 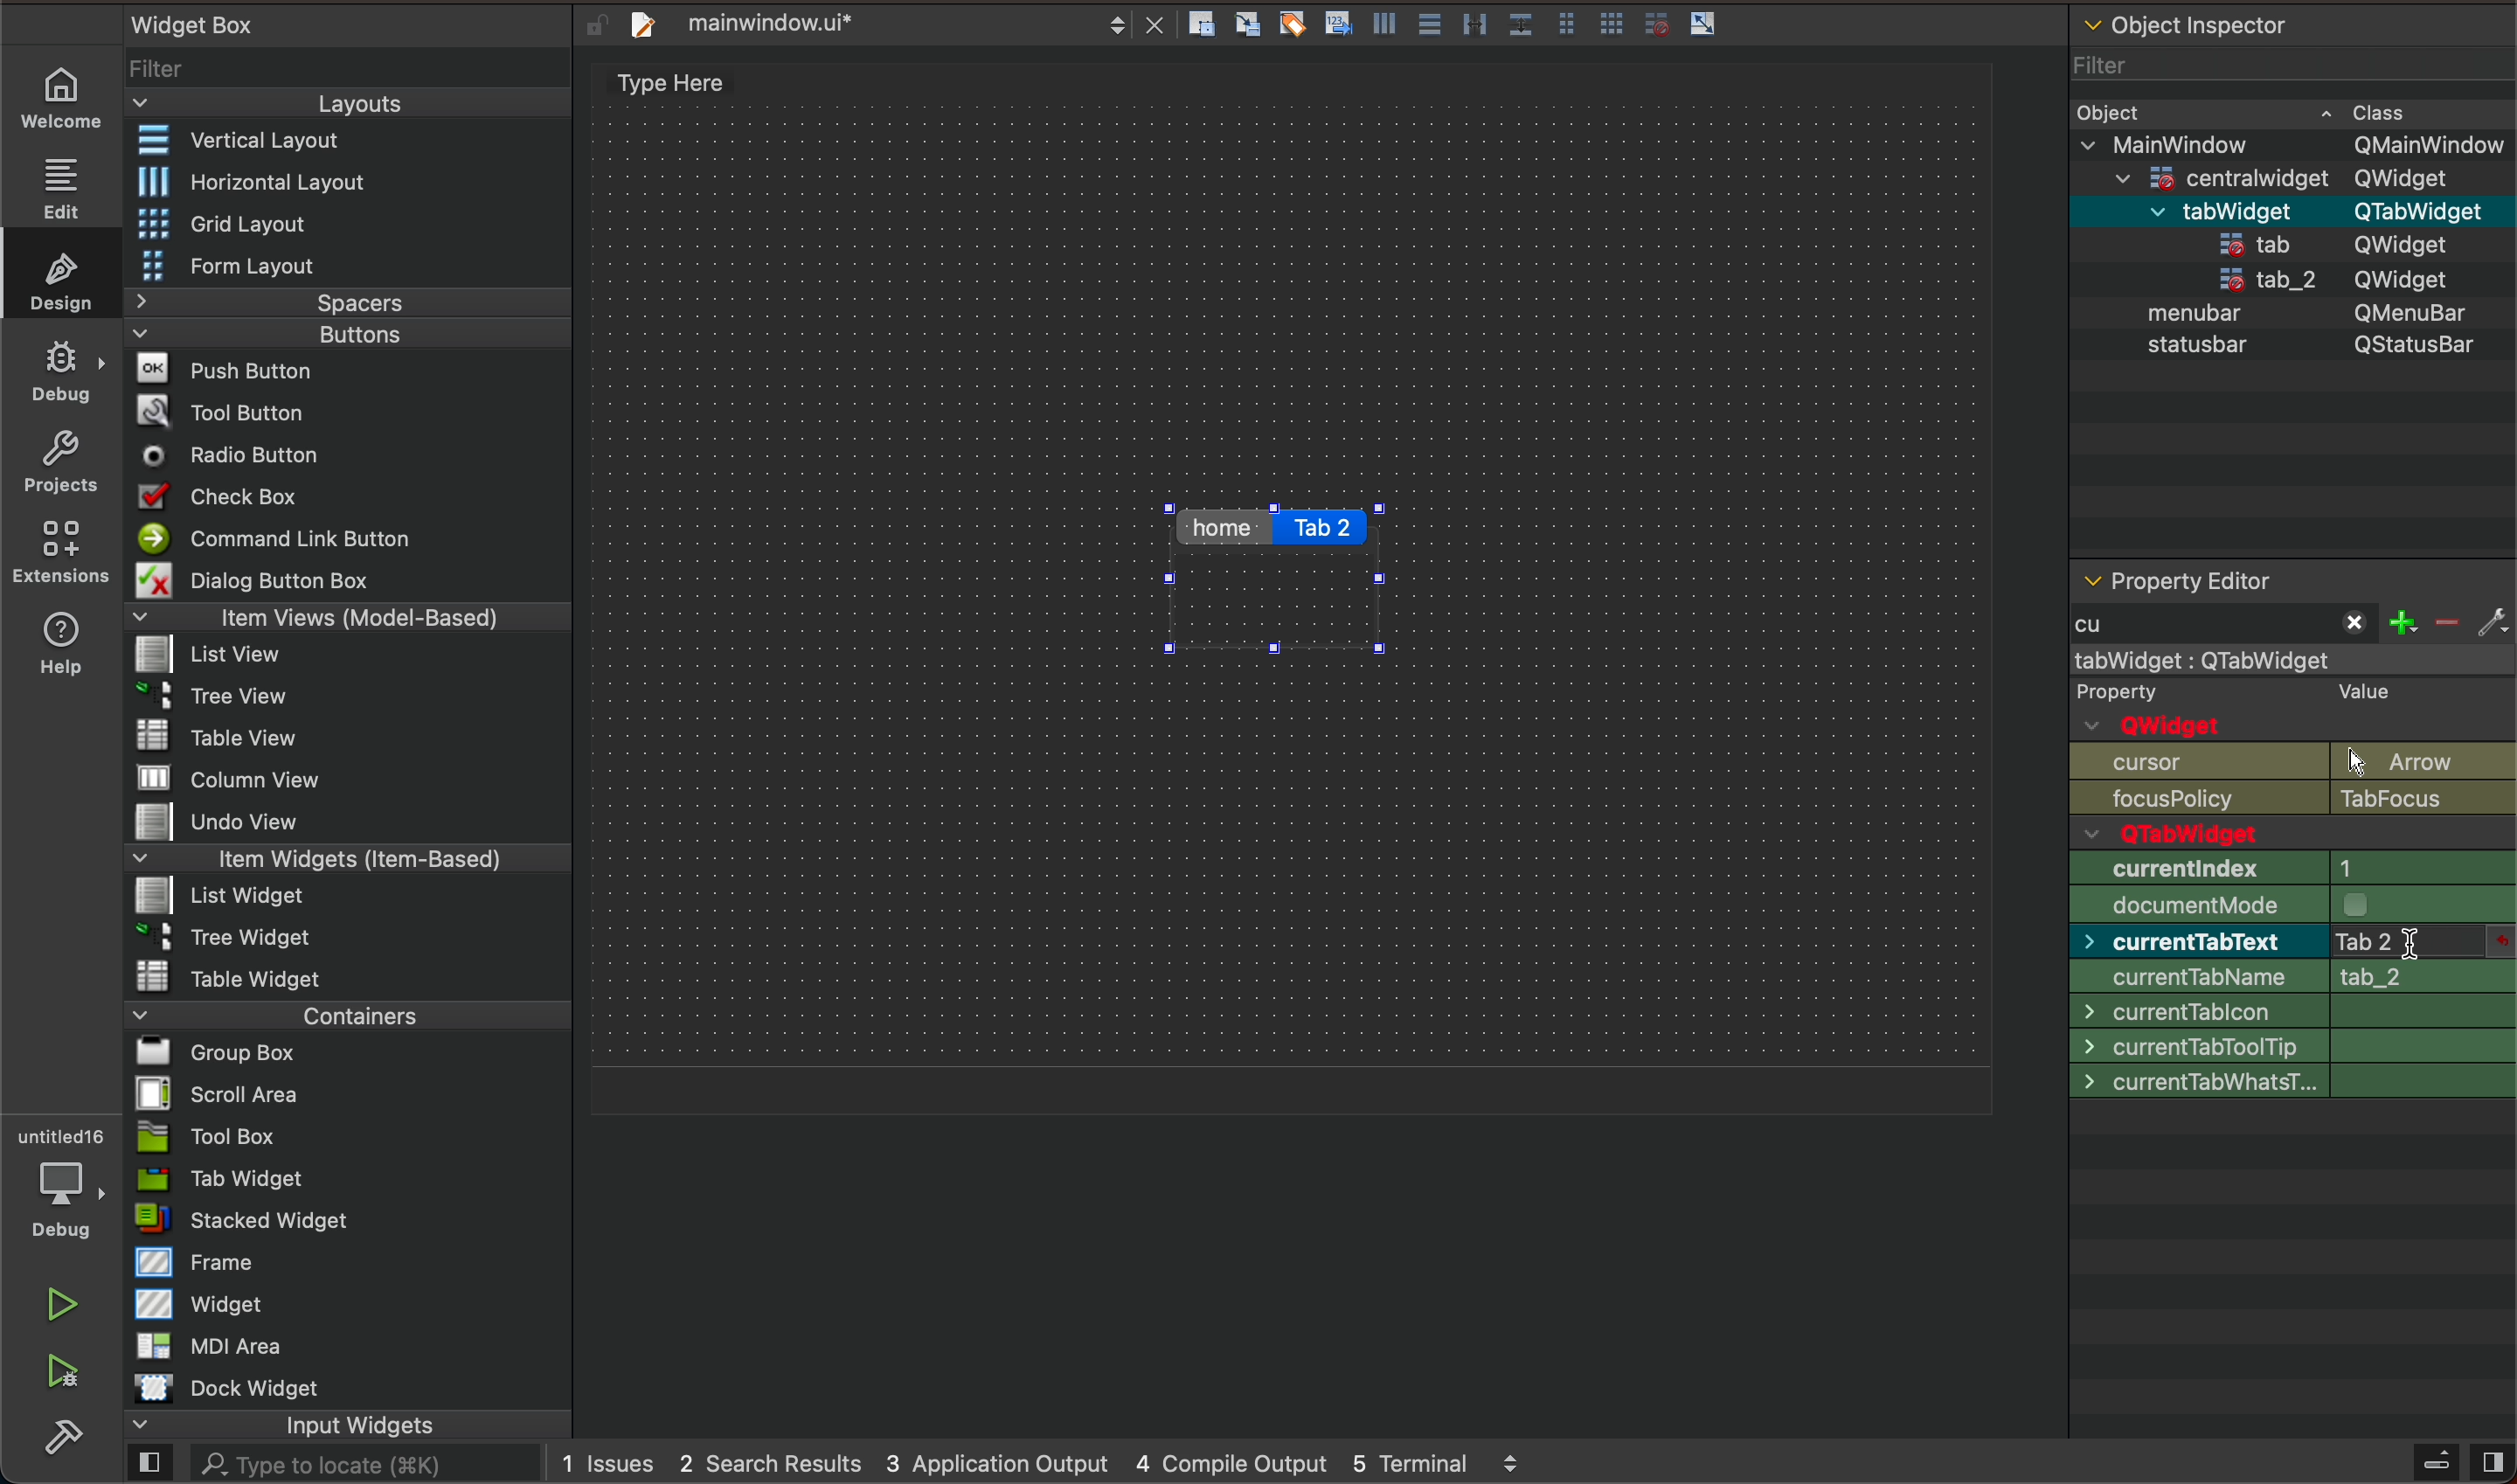 What do you see at coordinates (2295, 940) in the screenshot?
I see `min size` at bounding box center [2295, 940].